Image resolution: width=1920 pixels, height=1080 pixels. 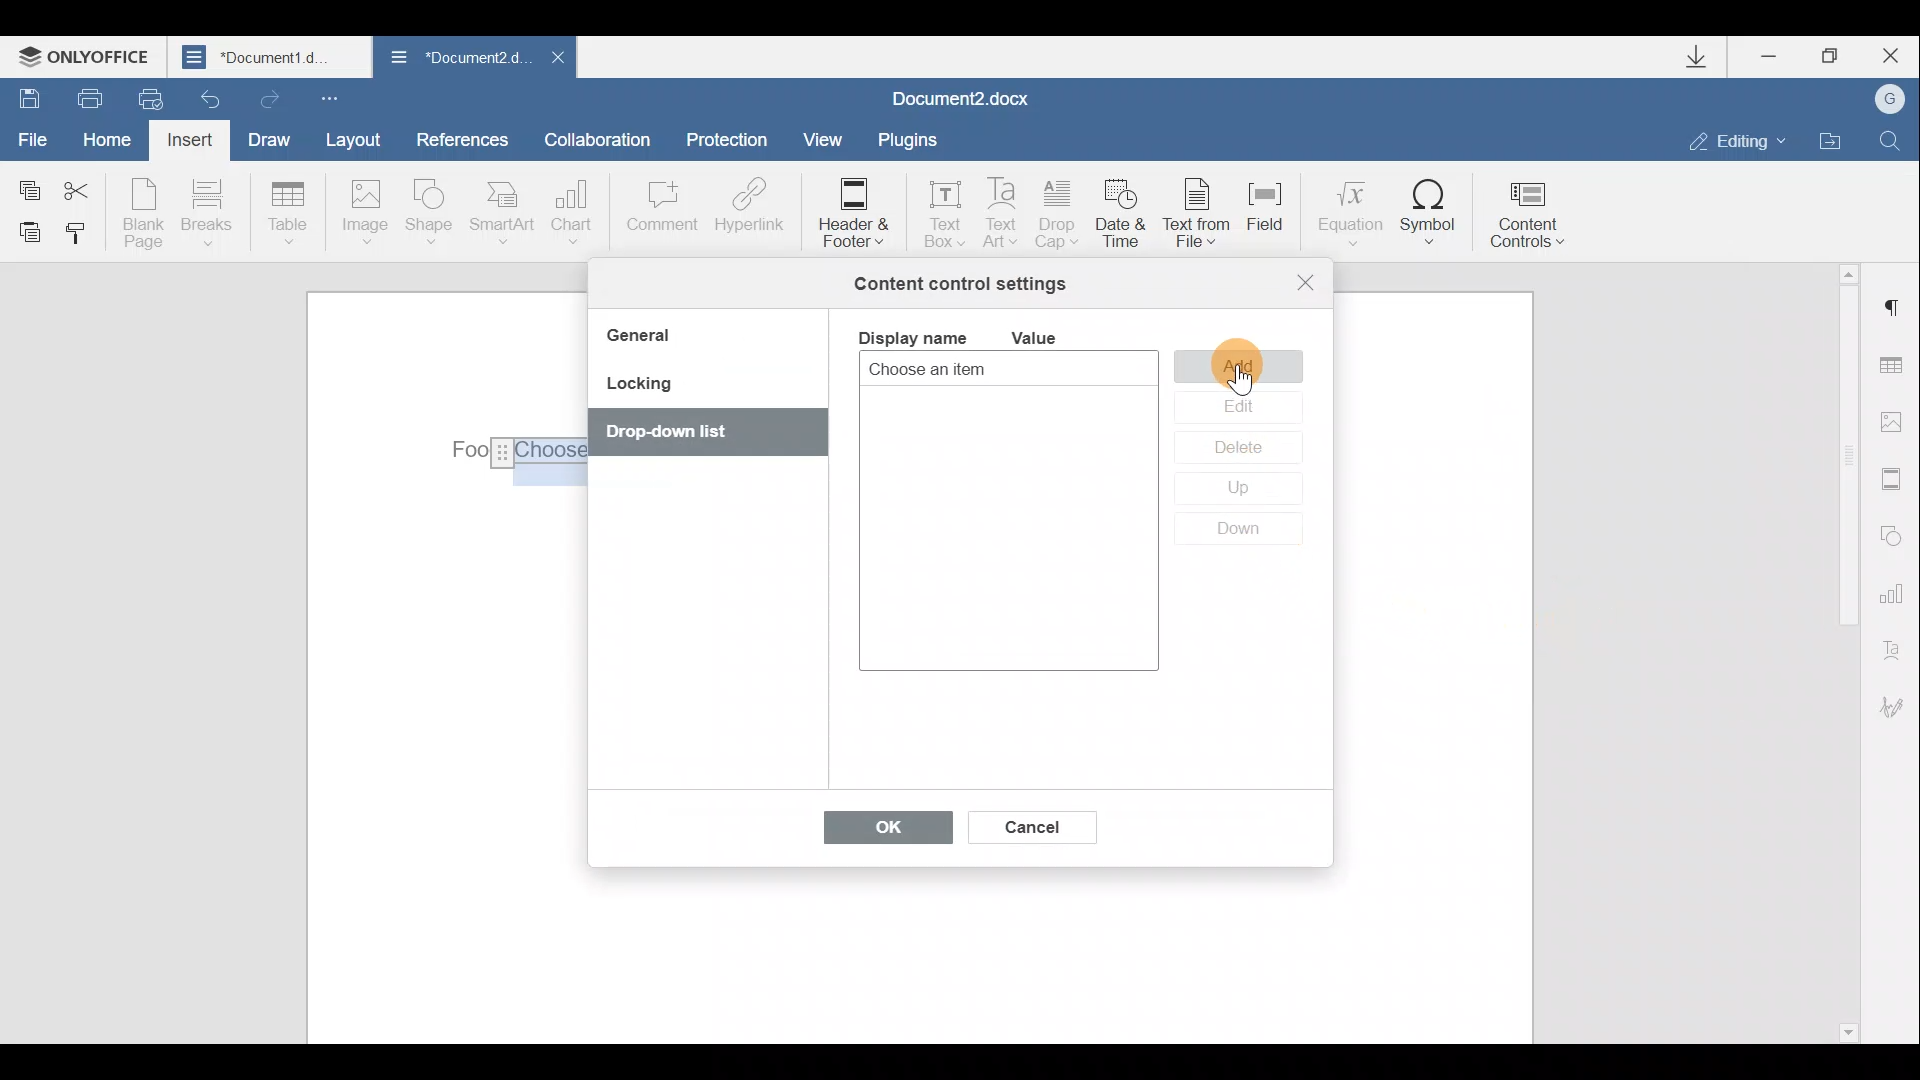 What do you see at coordinates (1891, 140) in the screenshot?
I see `Find` at bounding box center [1891, 140].